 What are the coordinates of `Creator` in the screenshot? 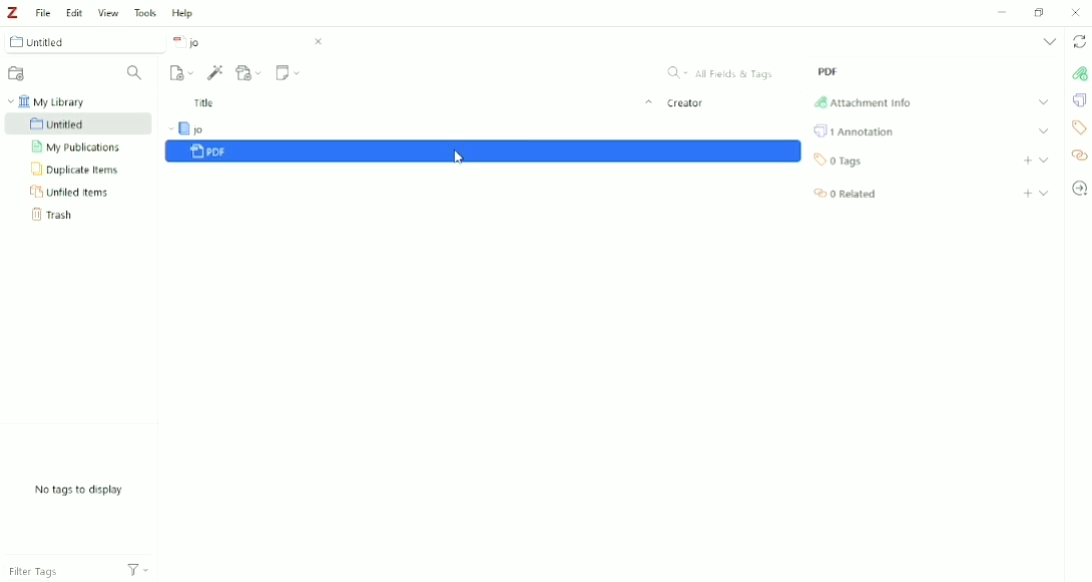 It's located at (688, 105).